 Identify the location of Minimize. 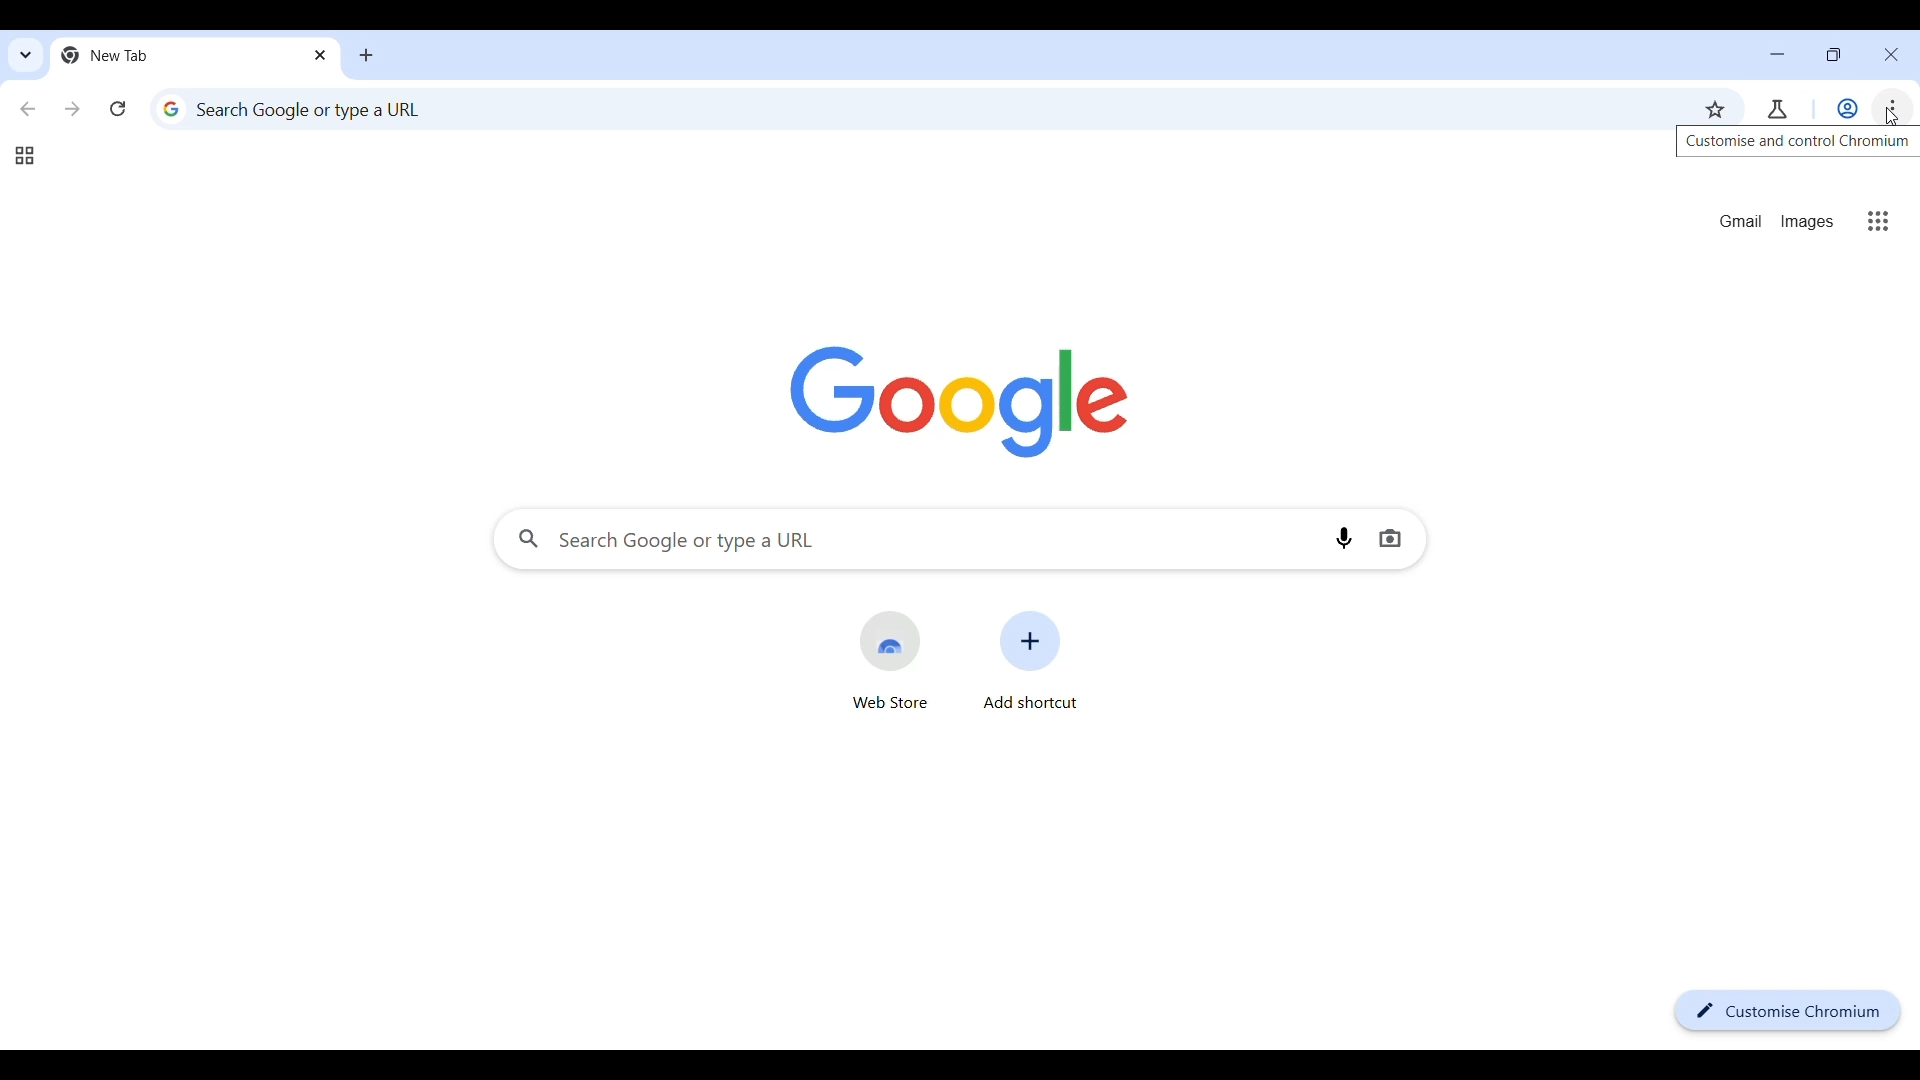
(1777, 54).